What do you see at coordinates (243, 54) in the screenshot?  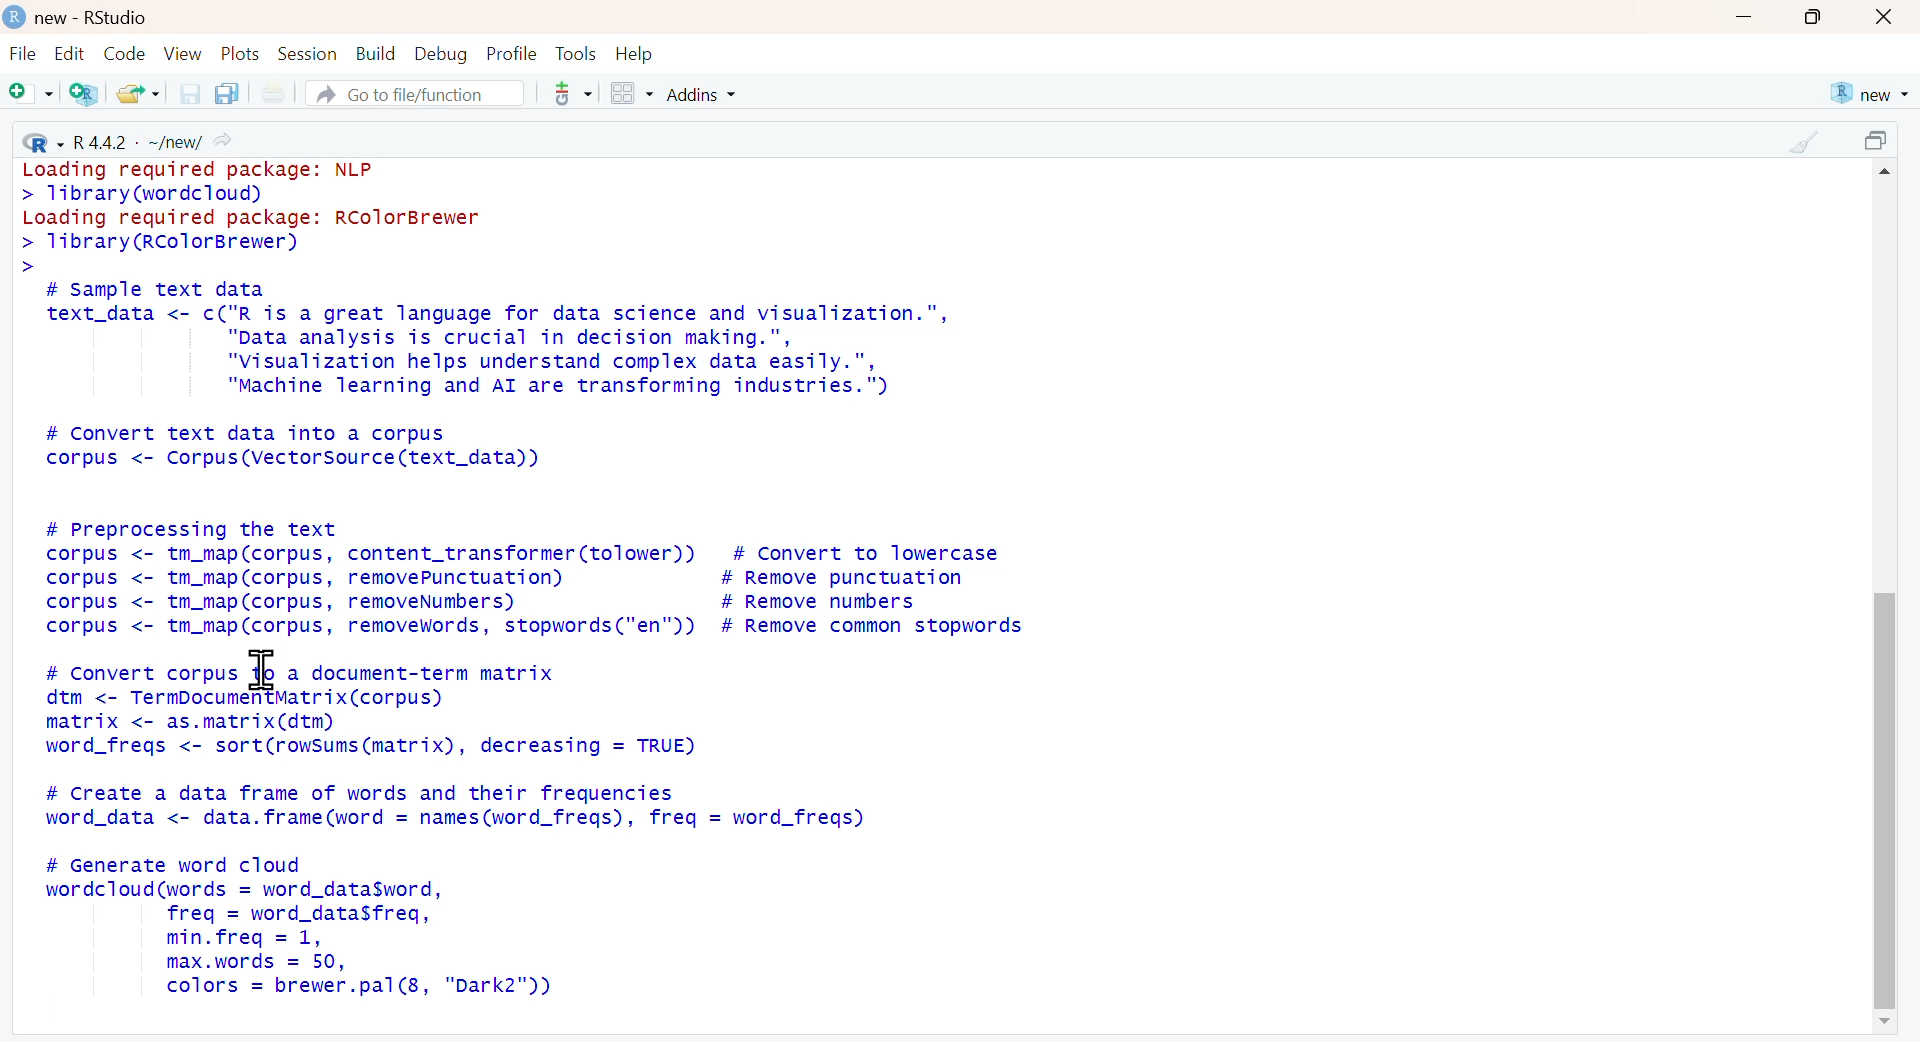 I see `Plots` at bounding box center [243, 54].